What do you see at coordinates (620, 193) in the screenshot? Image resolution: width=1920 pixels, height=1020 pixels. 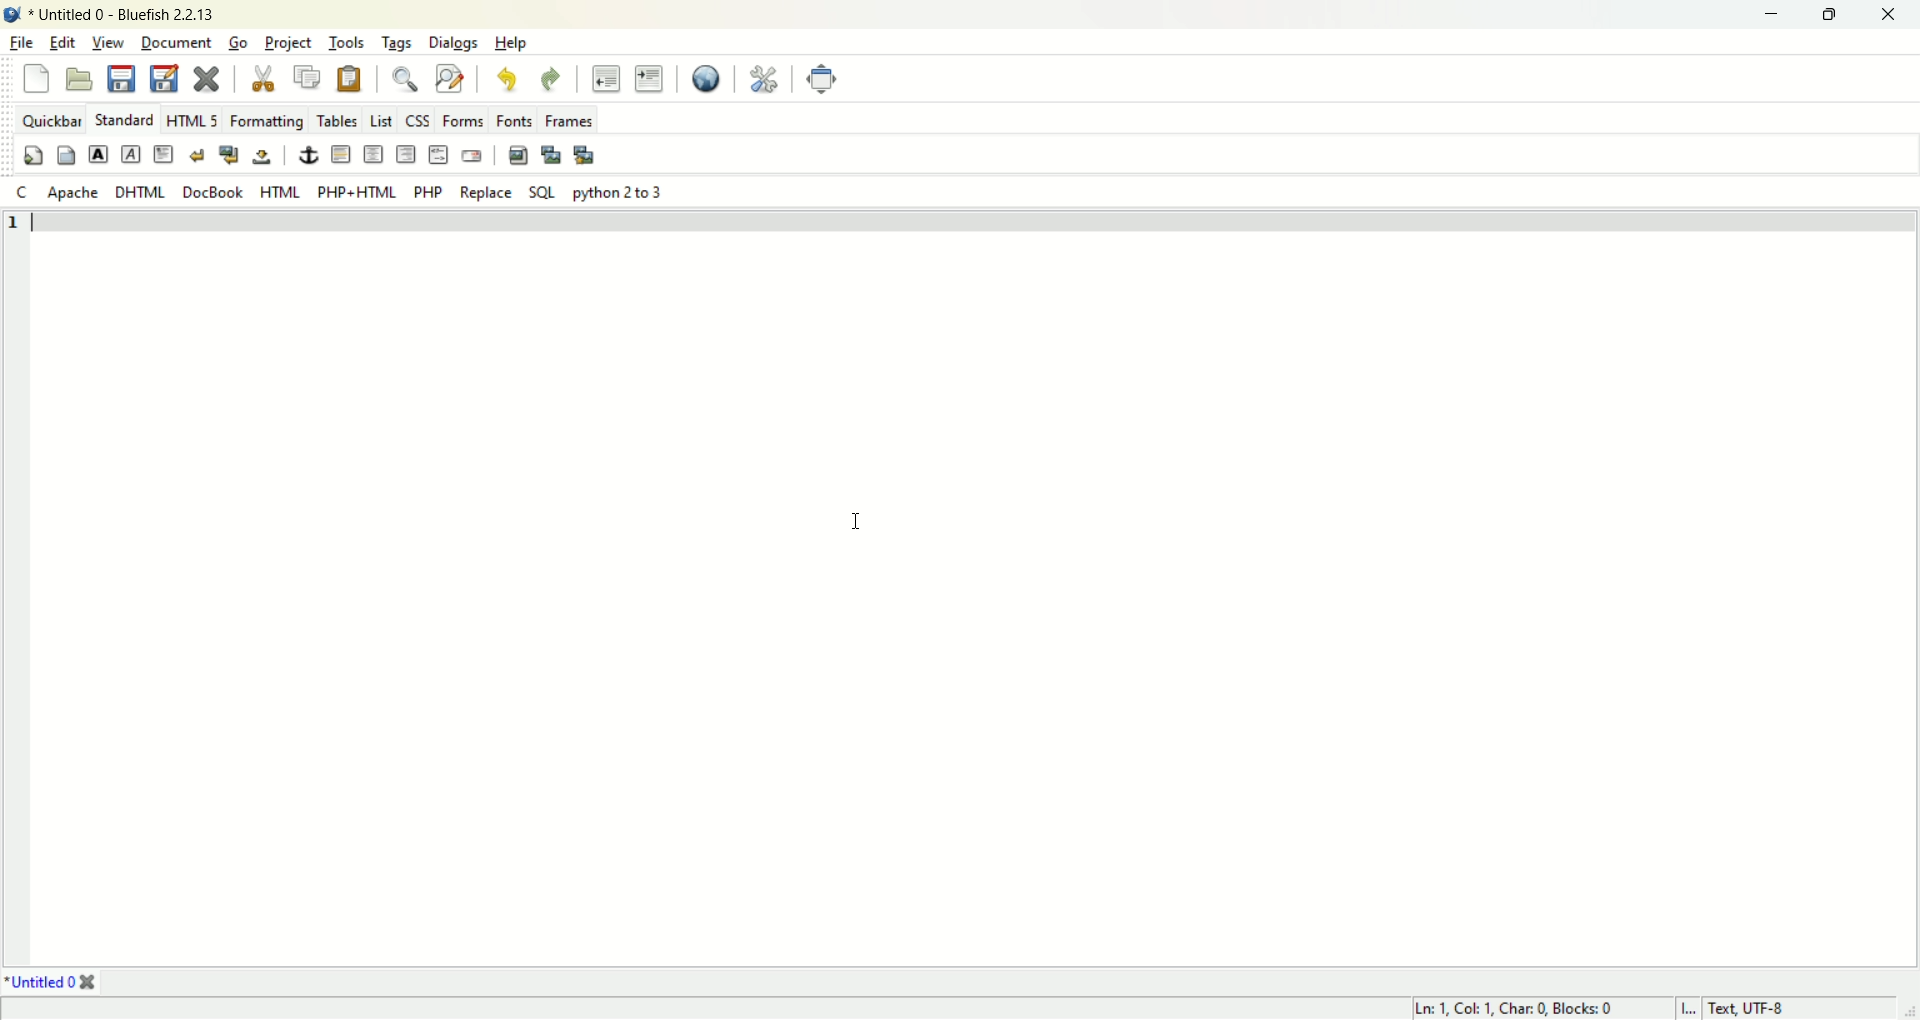 I see `python 2 to 3` at bounding box center [620, 193].